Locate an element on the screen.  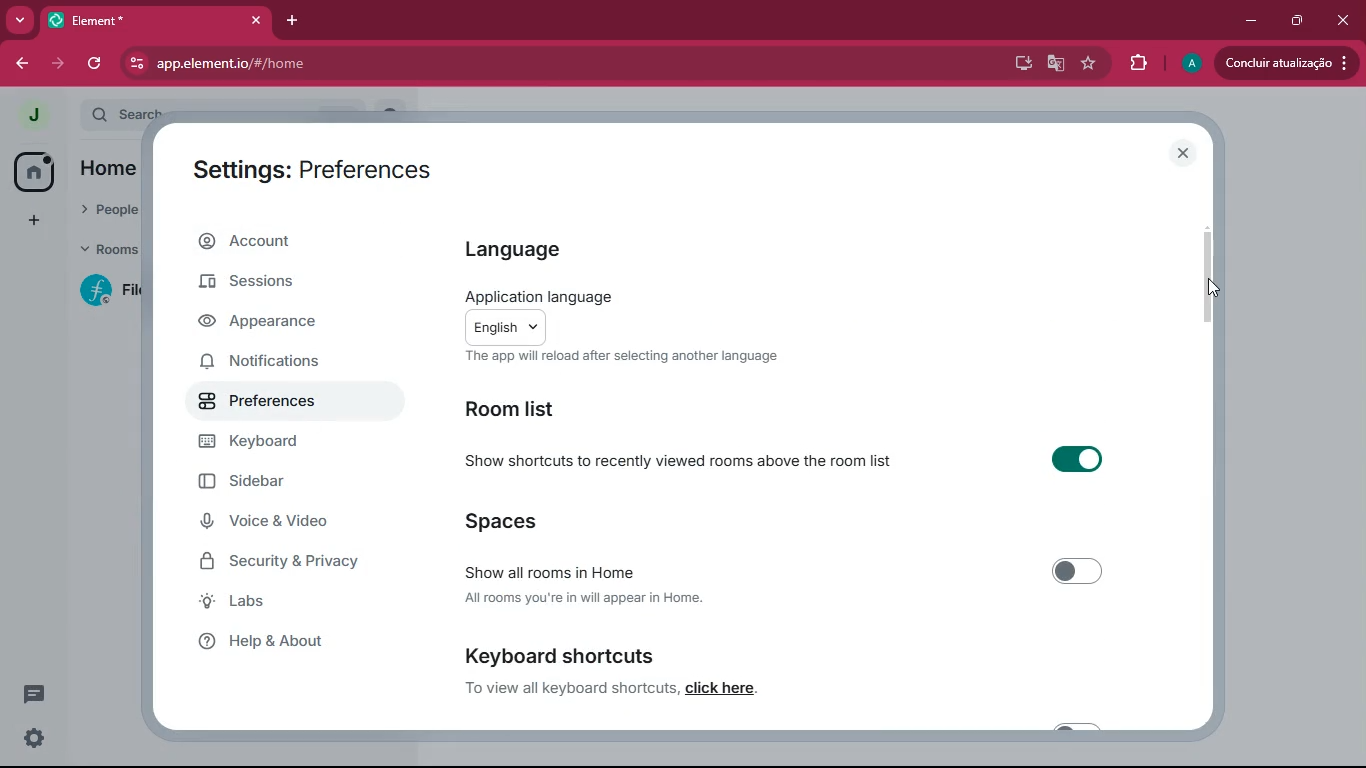
show all rooms in home all rooms you're in will appear in home is located at coordinates (593, 585).